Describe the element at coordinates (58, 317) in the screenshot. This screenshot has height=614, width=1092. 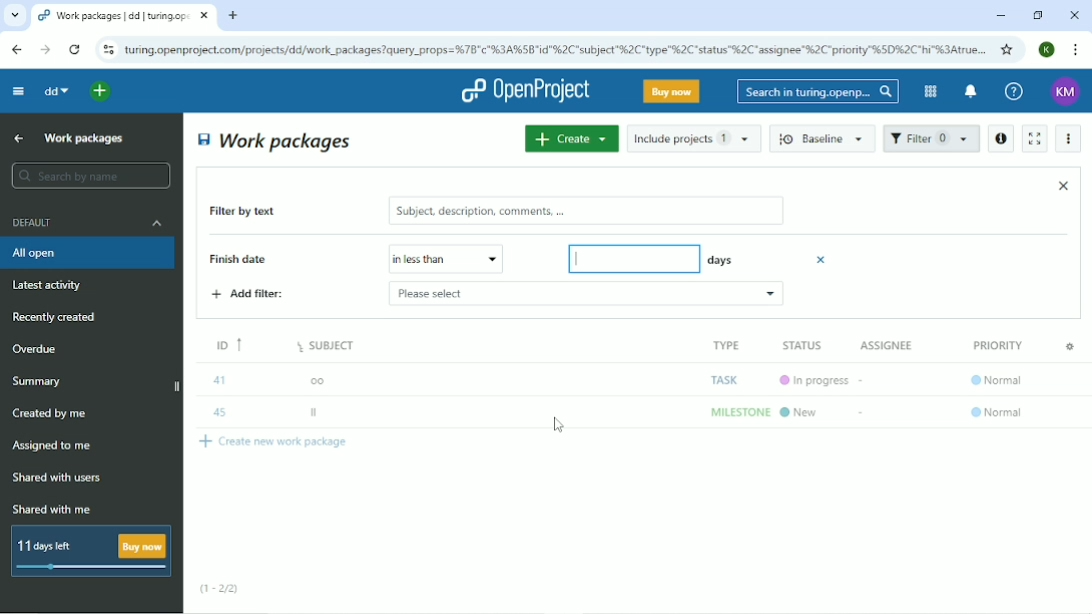
I see `Recently created` at that location.